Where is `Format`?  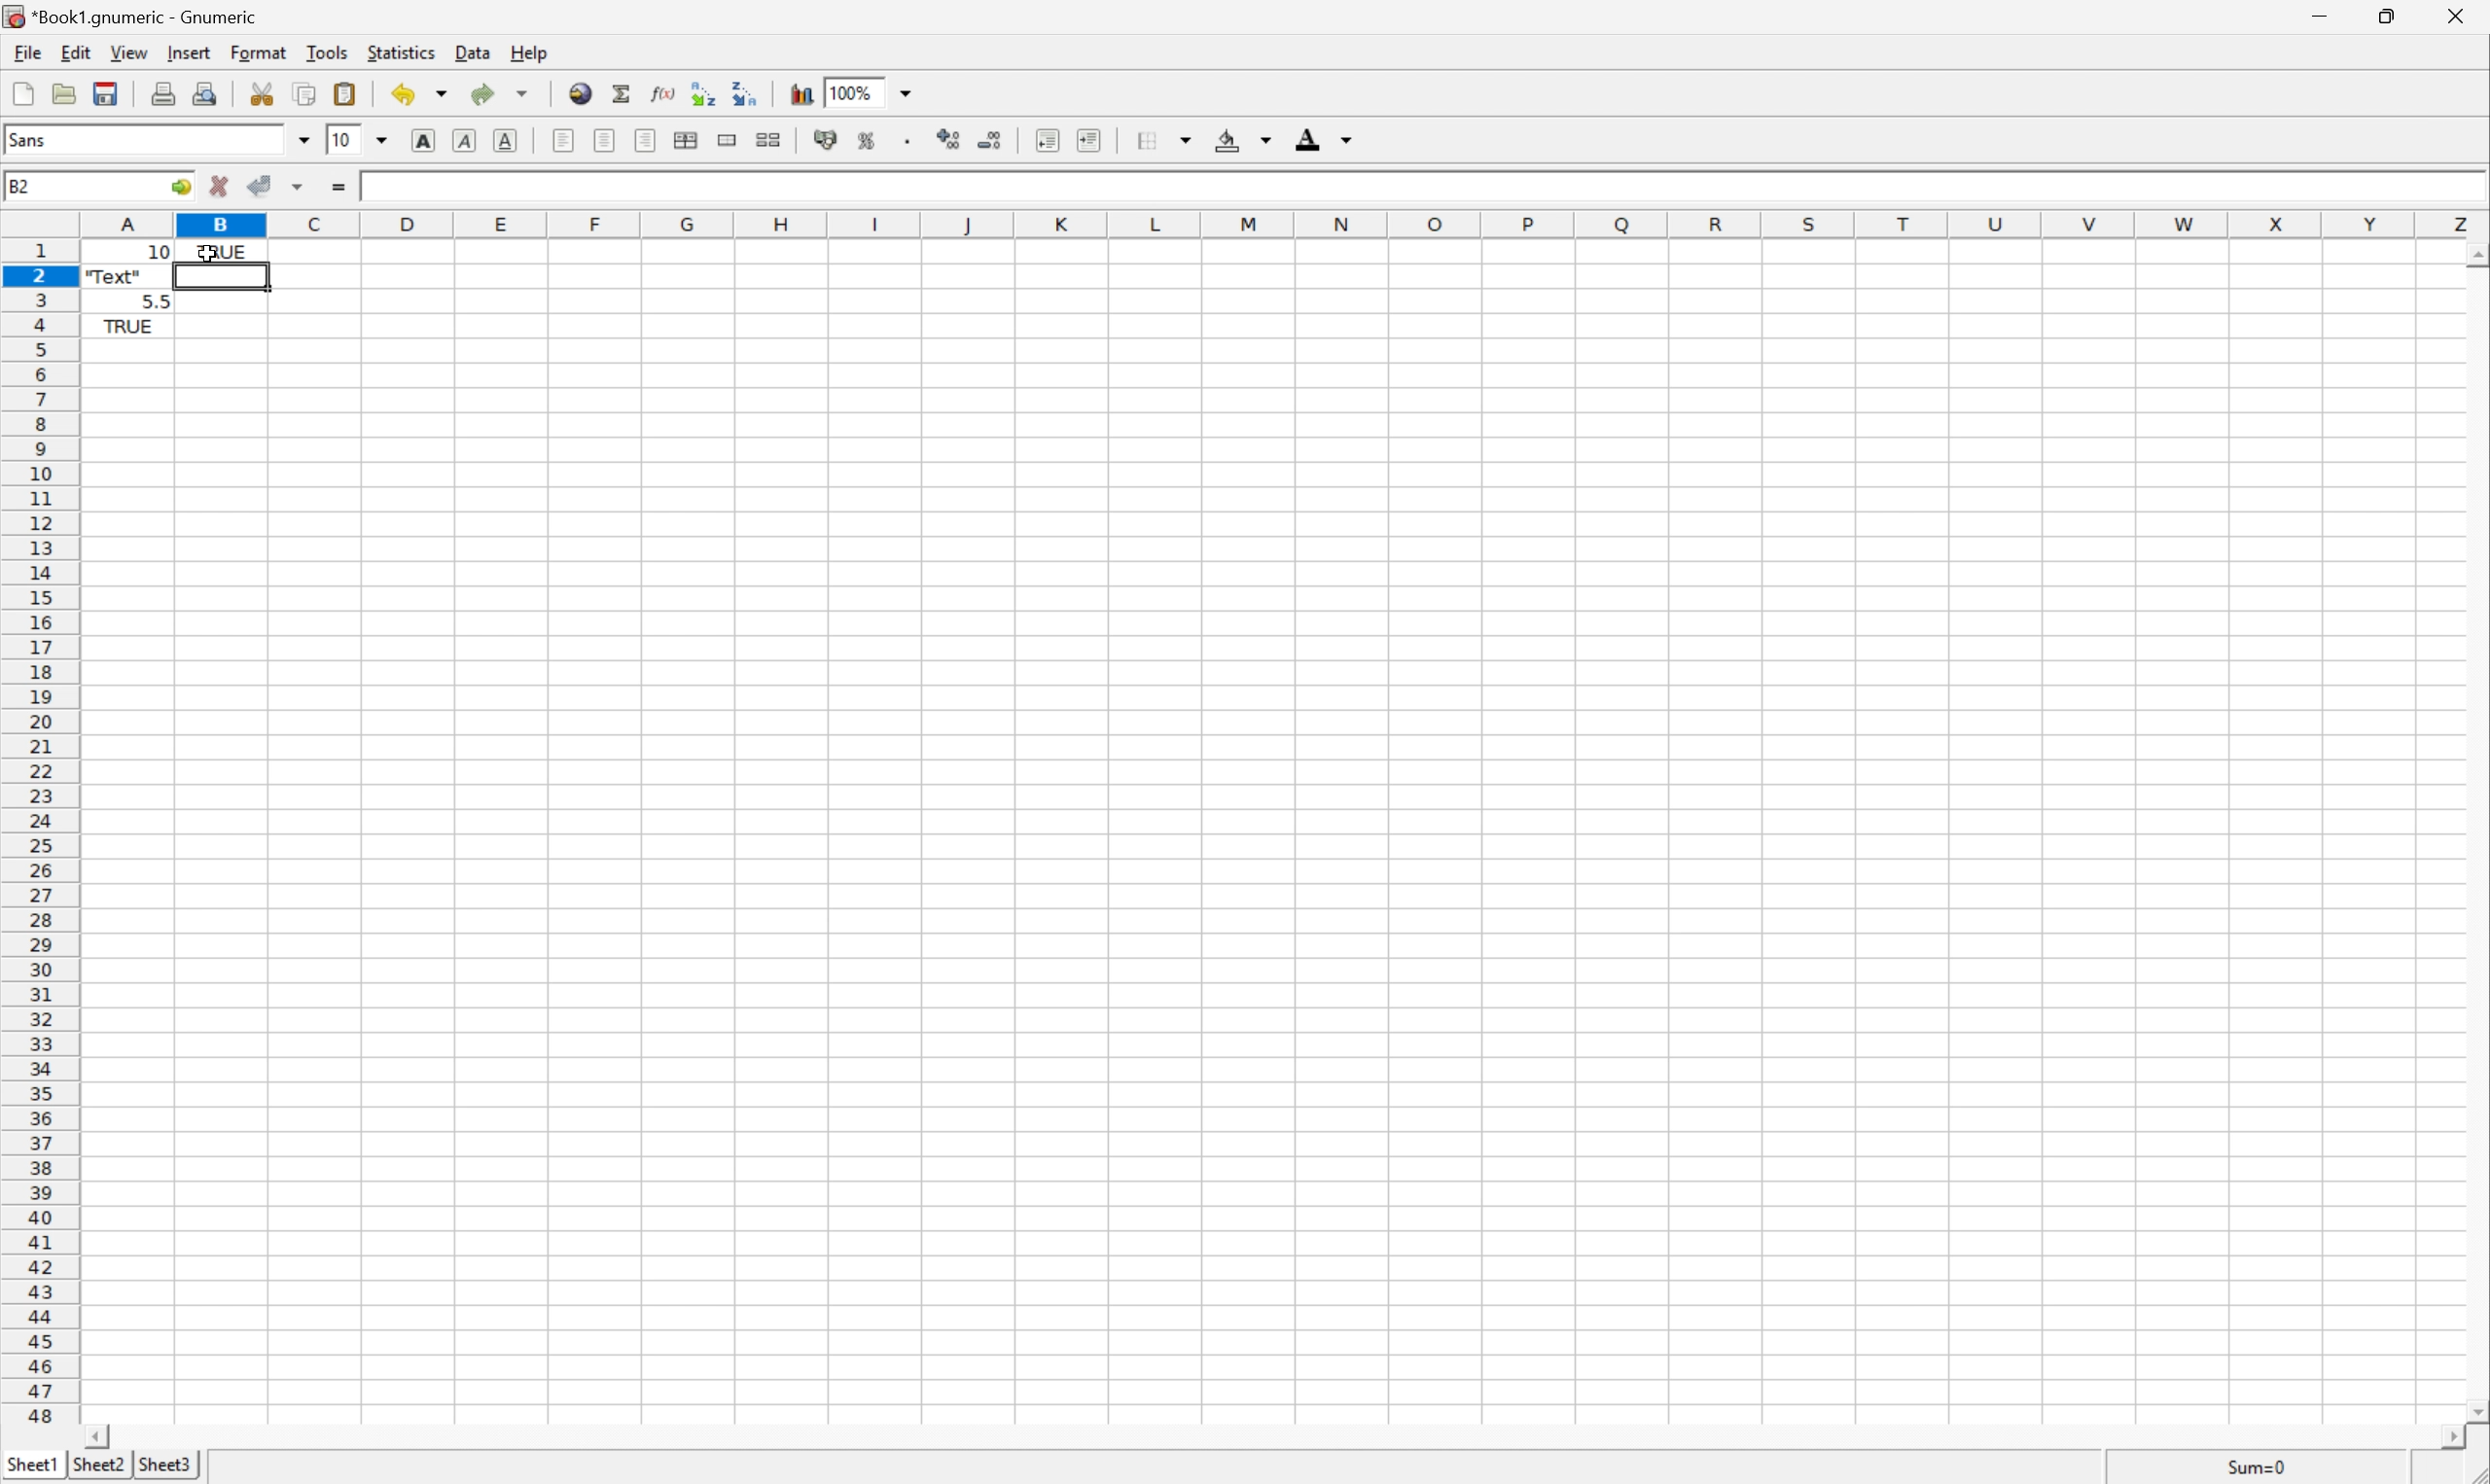
Format is located at coordinates (260, 52).